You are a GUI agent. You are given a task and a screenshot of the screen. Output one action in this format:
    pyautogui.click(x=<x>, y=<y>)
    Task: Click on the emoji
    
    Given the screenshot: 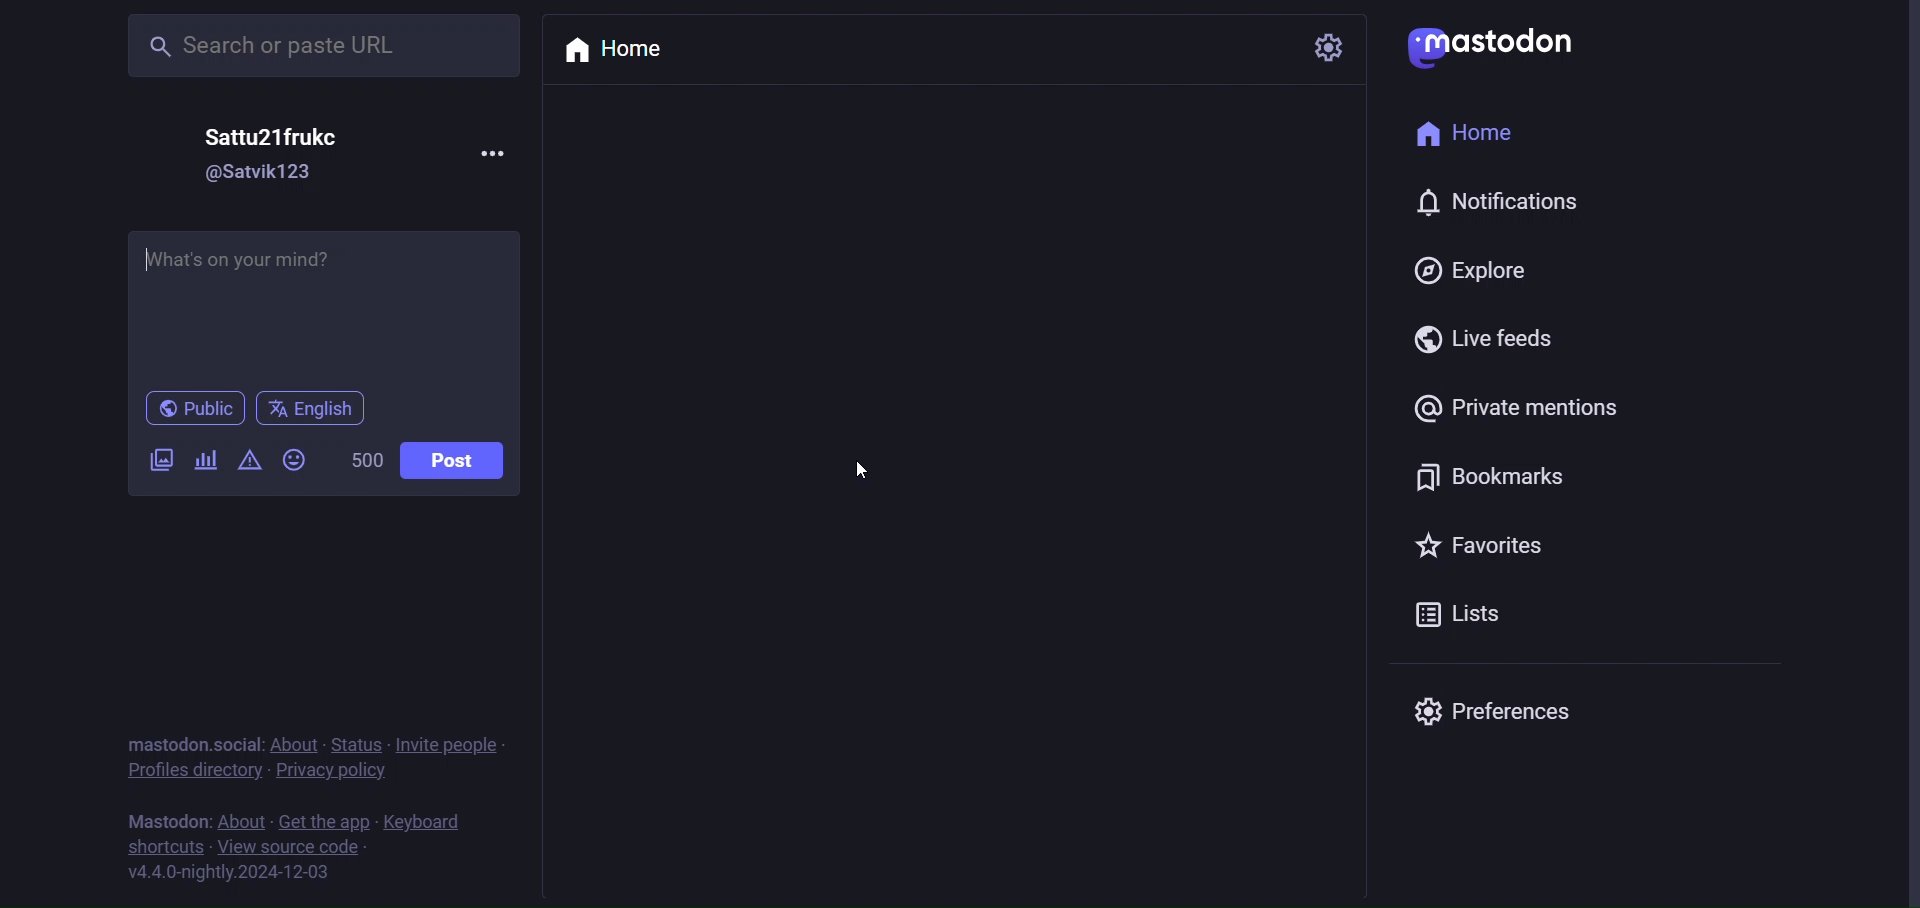 What is the action you would take?
    pyautogui.click(x=294, y=460)
    